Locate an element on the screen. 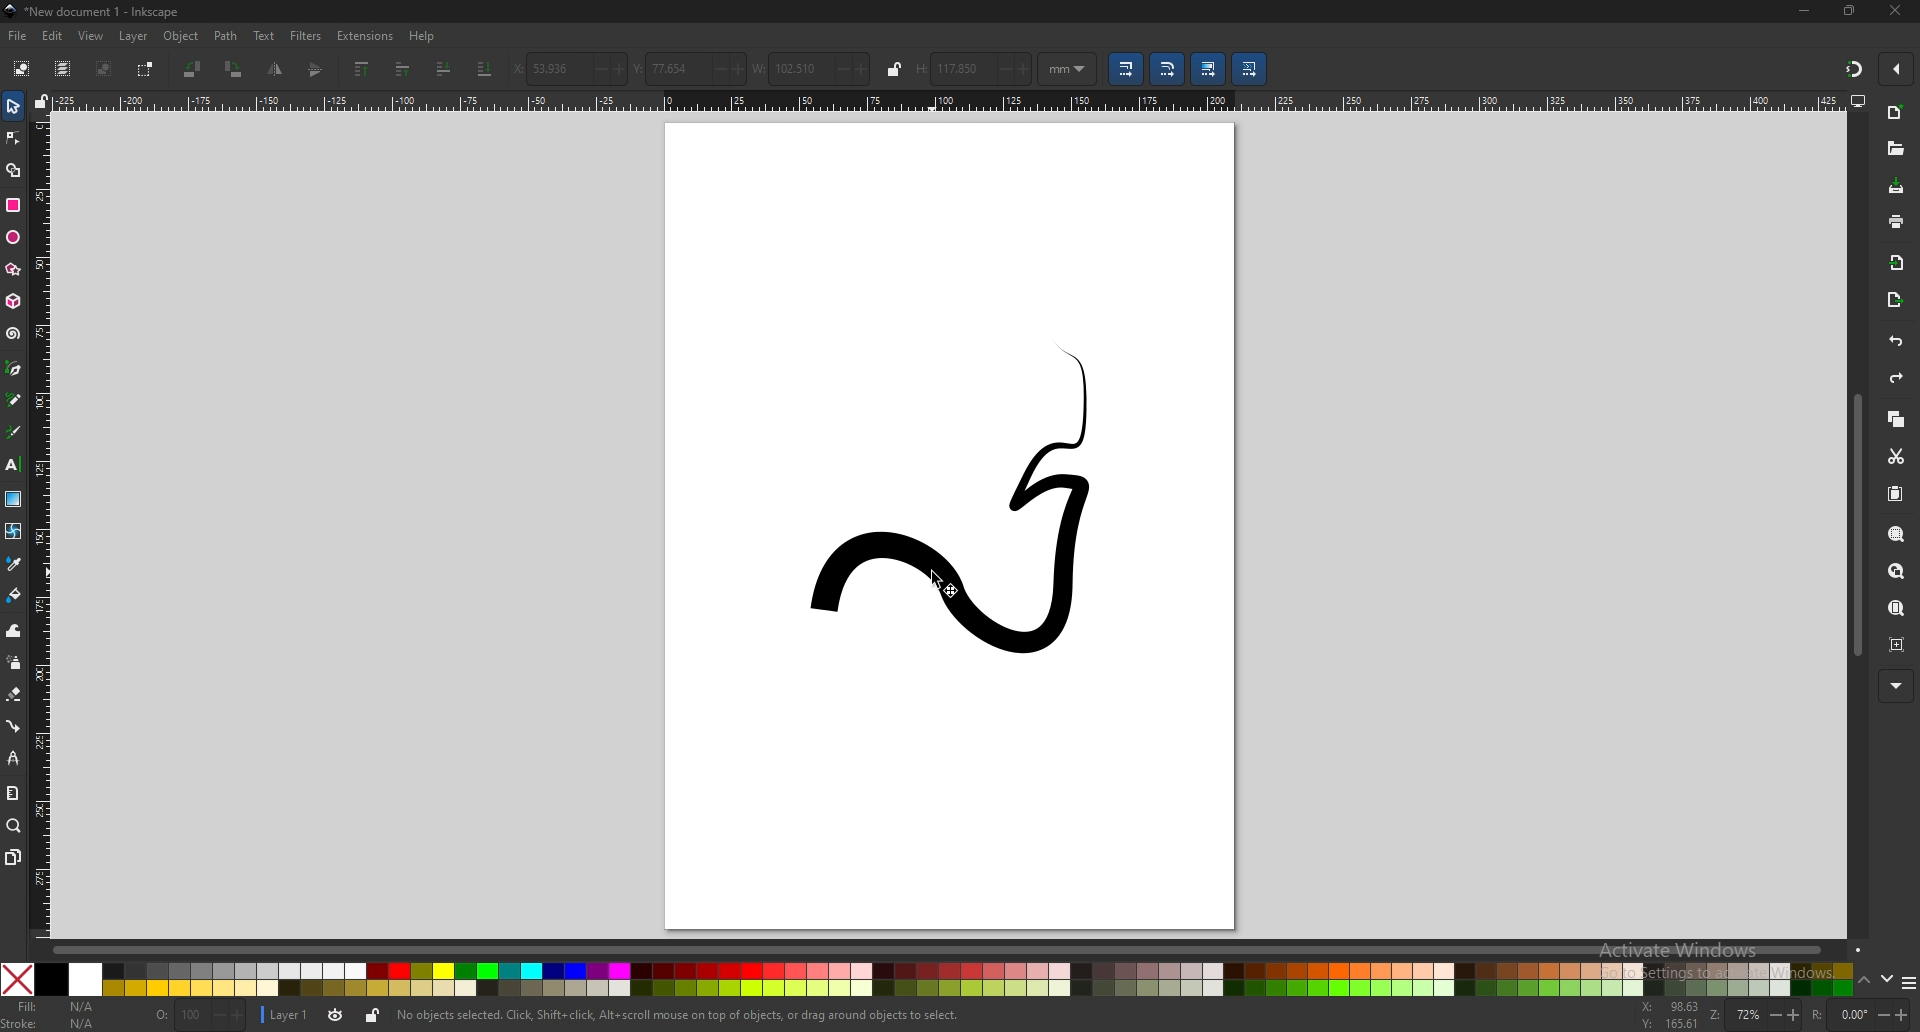  more colors is located at coordinates (1908, 982).